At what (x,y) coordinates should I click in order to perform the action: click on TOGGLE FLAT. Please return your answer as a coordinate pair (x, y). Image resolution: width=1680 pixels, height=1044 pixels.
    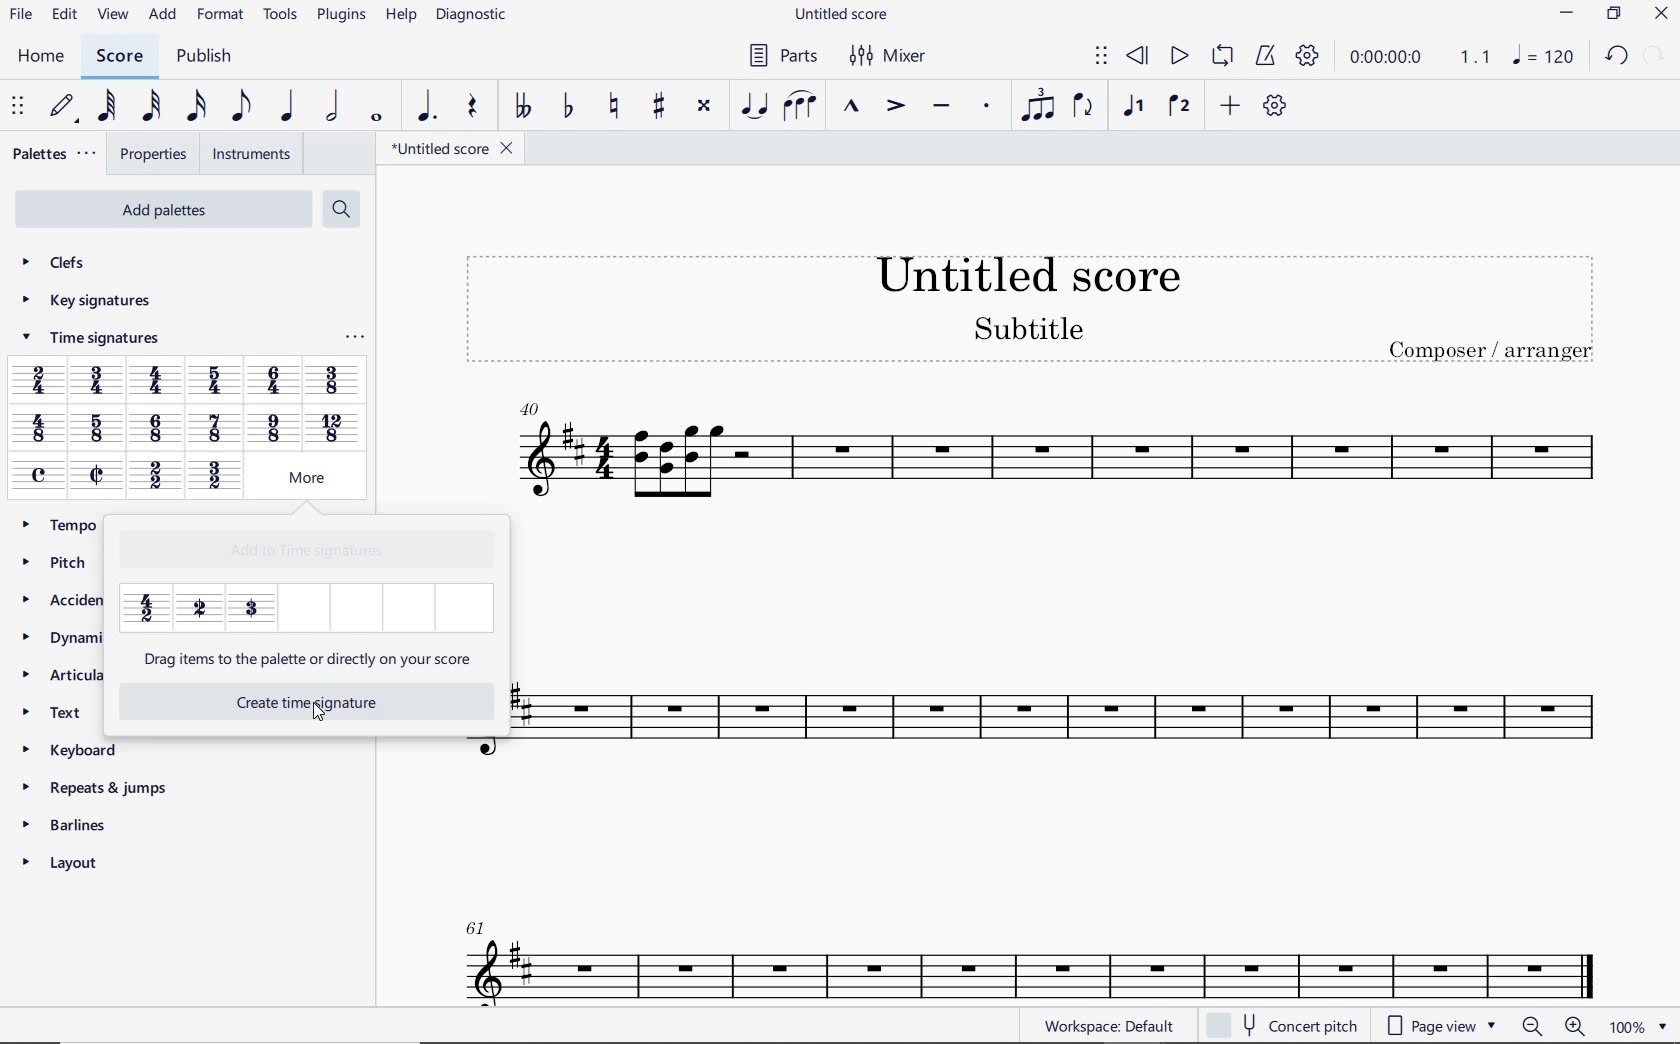
    Looking at the image, I should click on (566, 107).